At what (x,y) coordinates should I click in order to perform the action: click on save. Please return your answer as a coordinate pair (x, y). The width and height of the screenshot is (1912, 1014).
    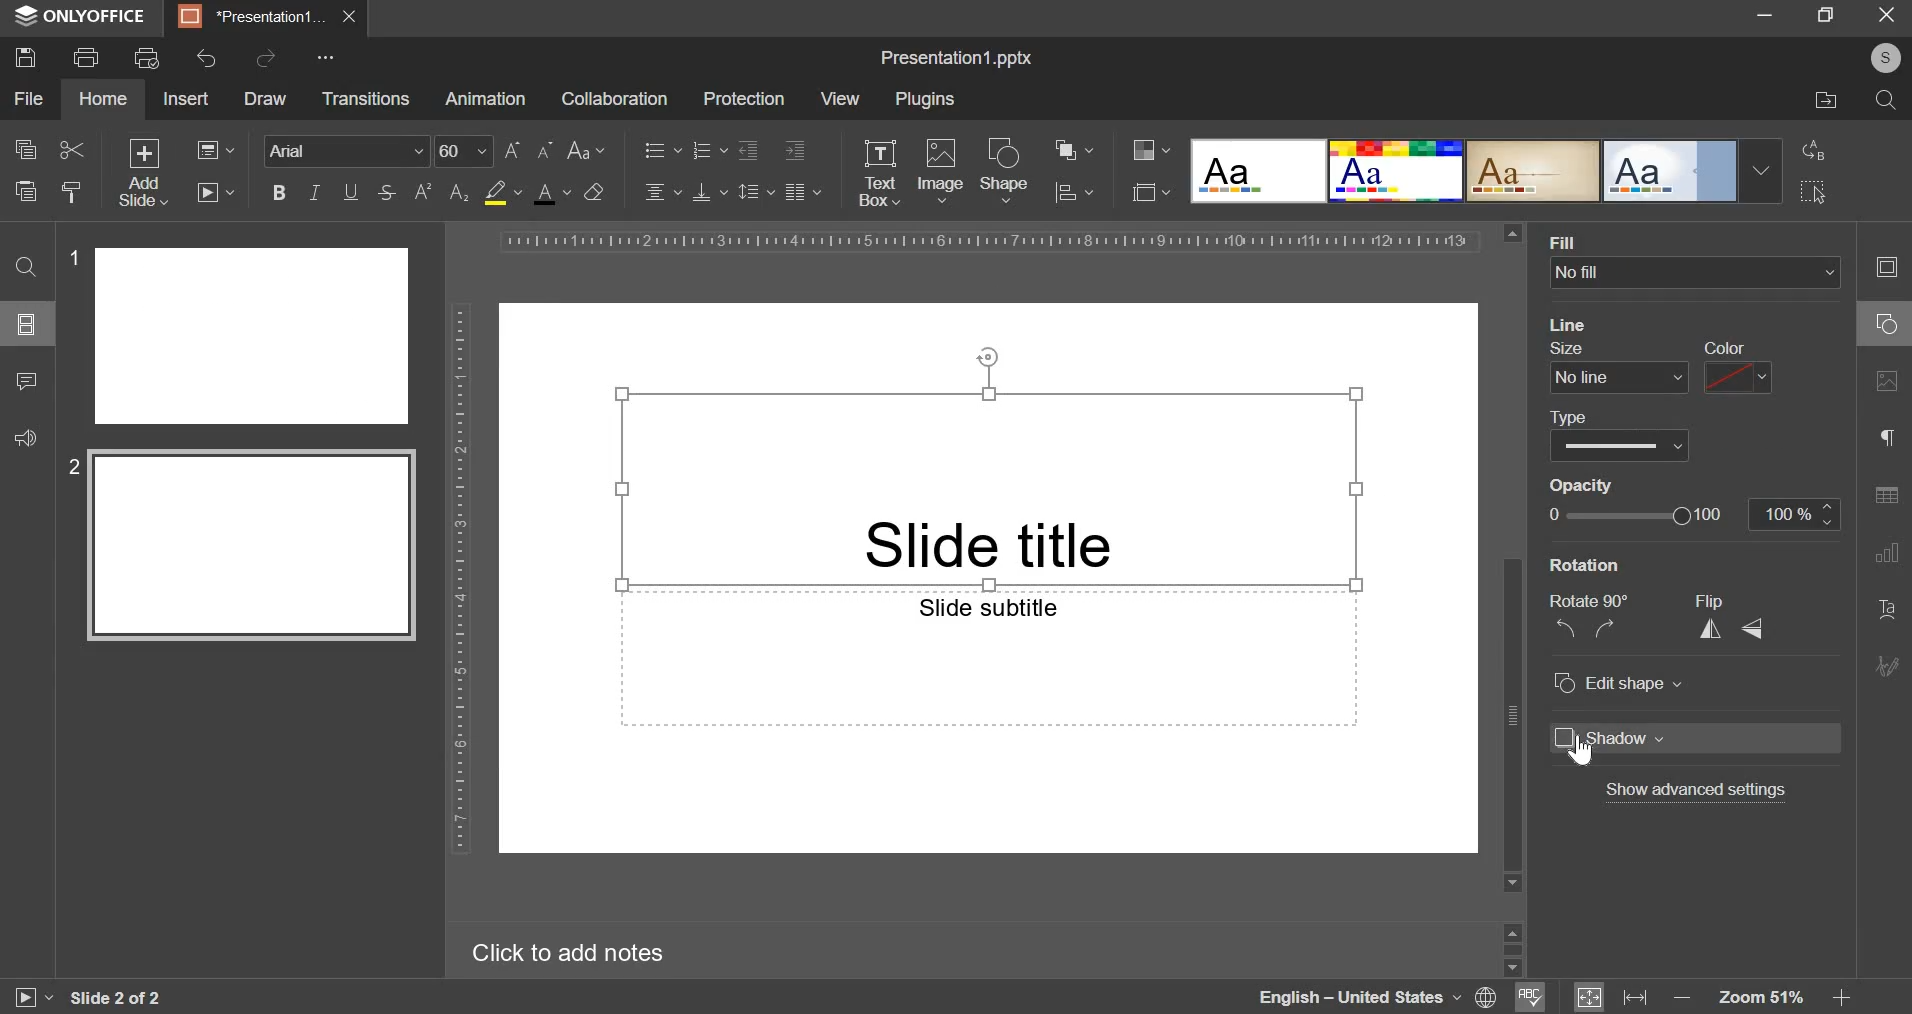
    Looking at the image, I should click on (24, 56).